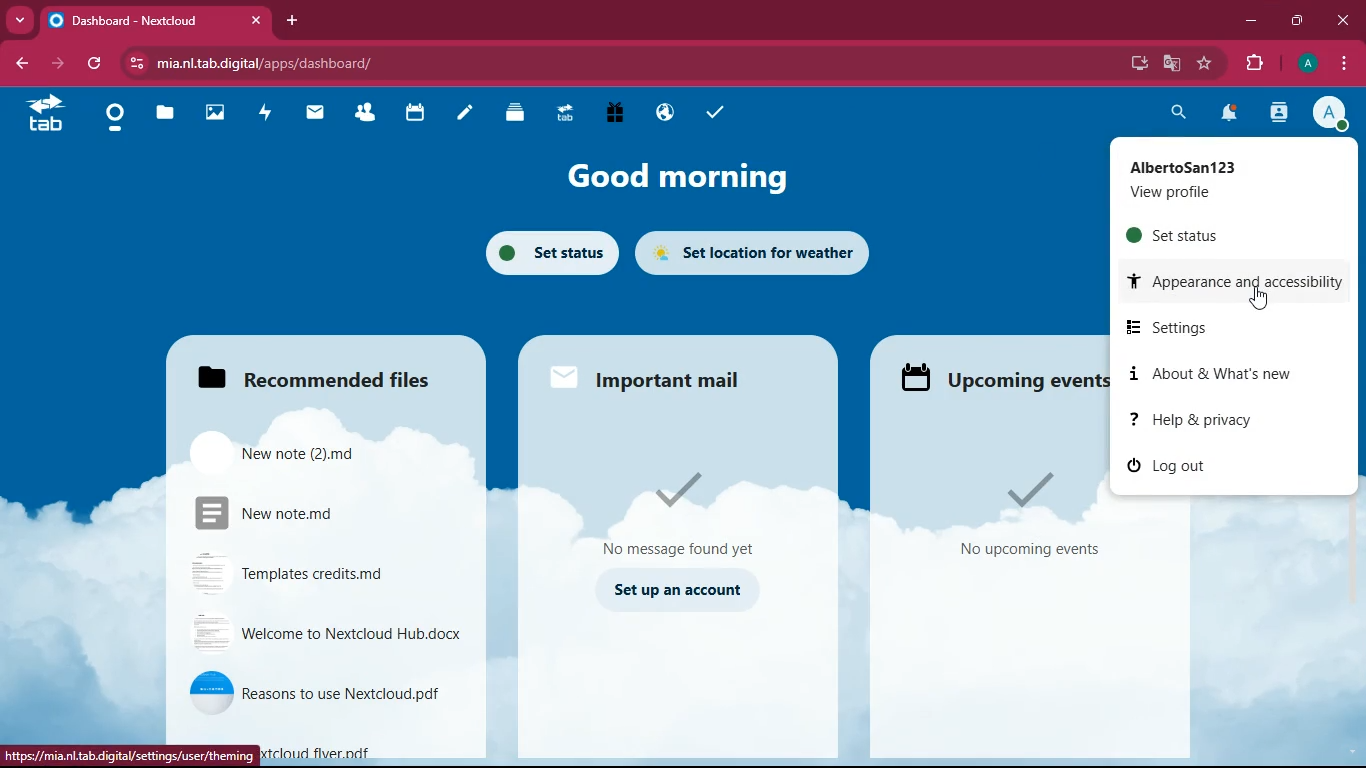 This screenshot has width=1366, height=768. I want to click on notifications, so click(1234, 115).